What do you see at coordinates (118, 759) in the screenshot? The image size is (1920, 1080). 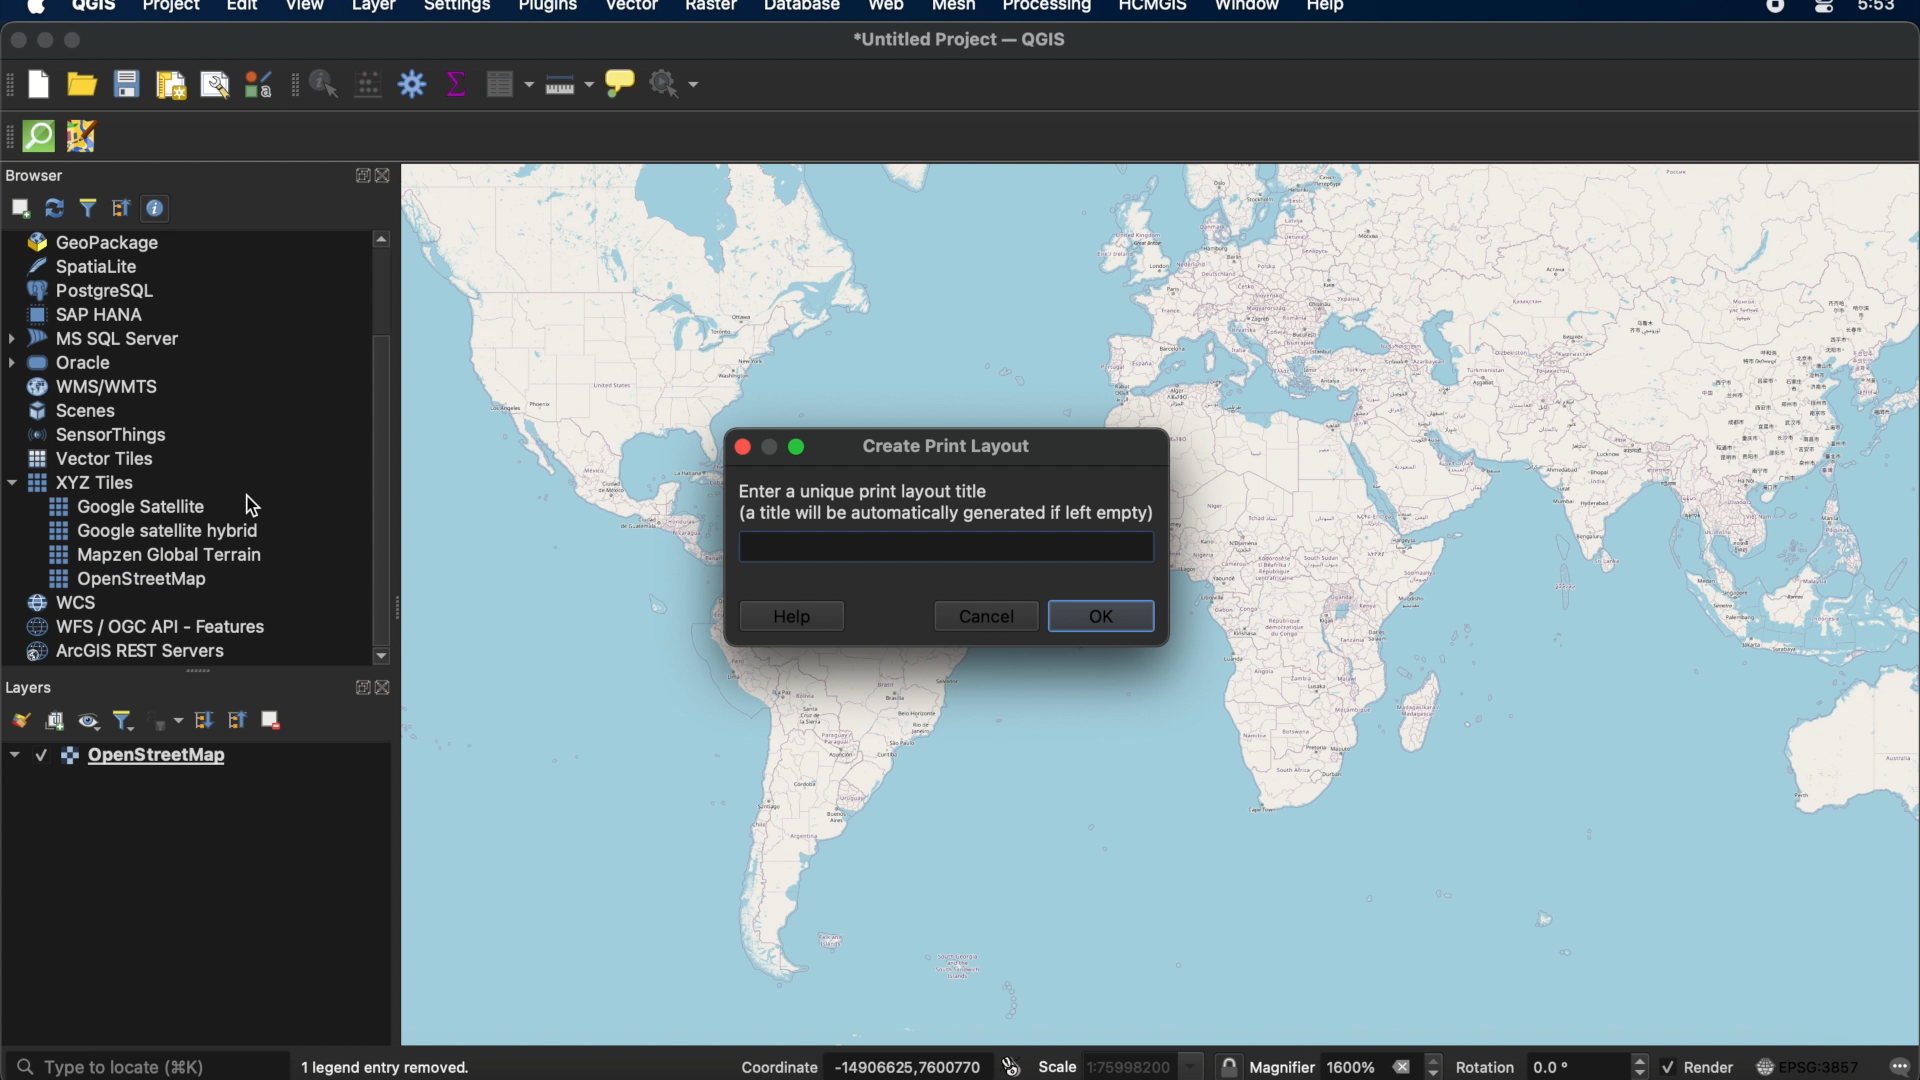 I see `layer` at bounding box center [118, 759].